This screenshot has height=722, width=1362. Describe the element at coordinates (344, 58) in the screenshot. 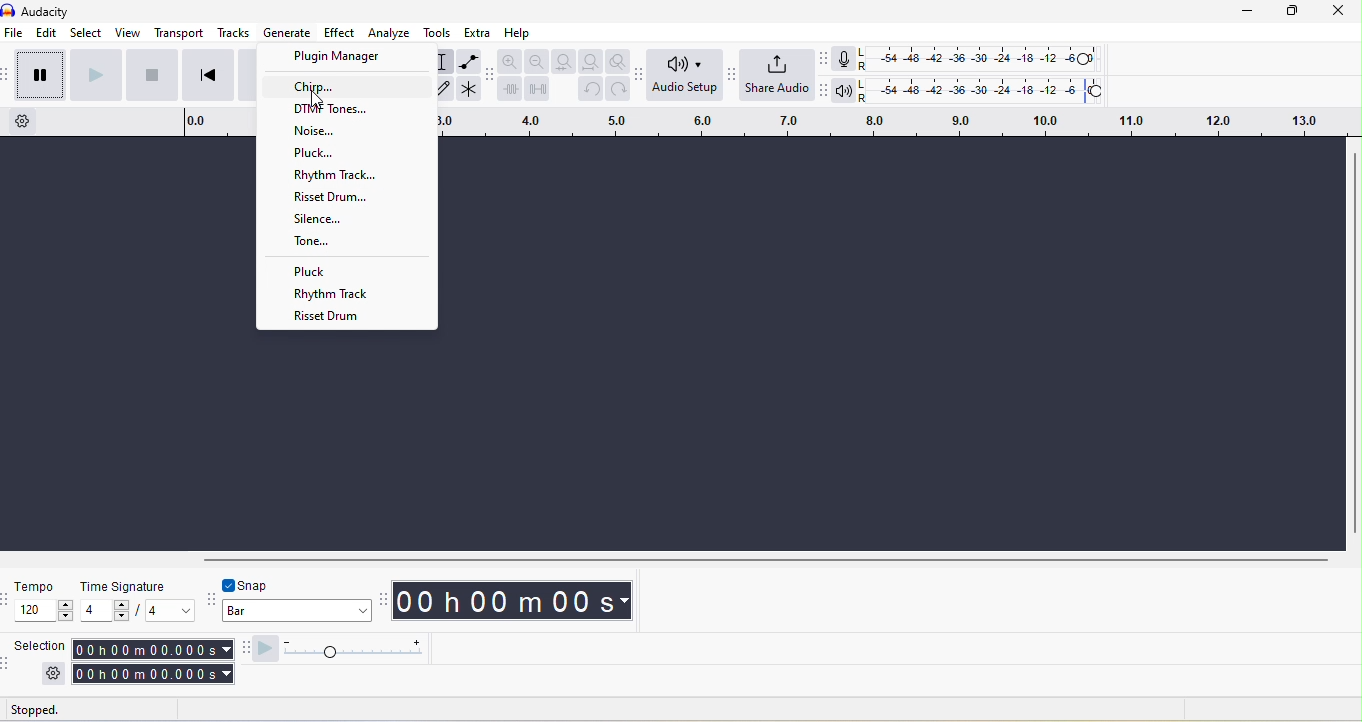

I see `plugin manager` at that location.